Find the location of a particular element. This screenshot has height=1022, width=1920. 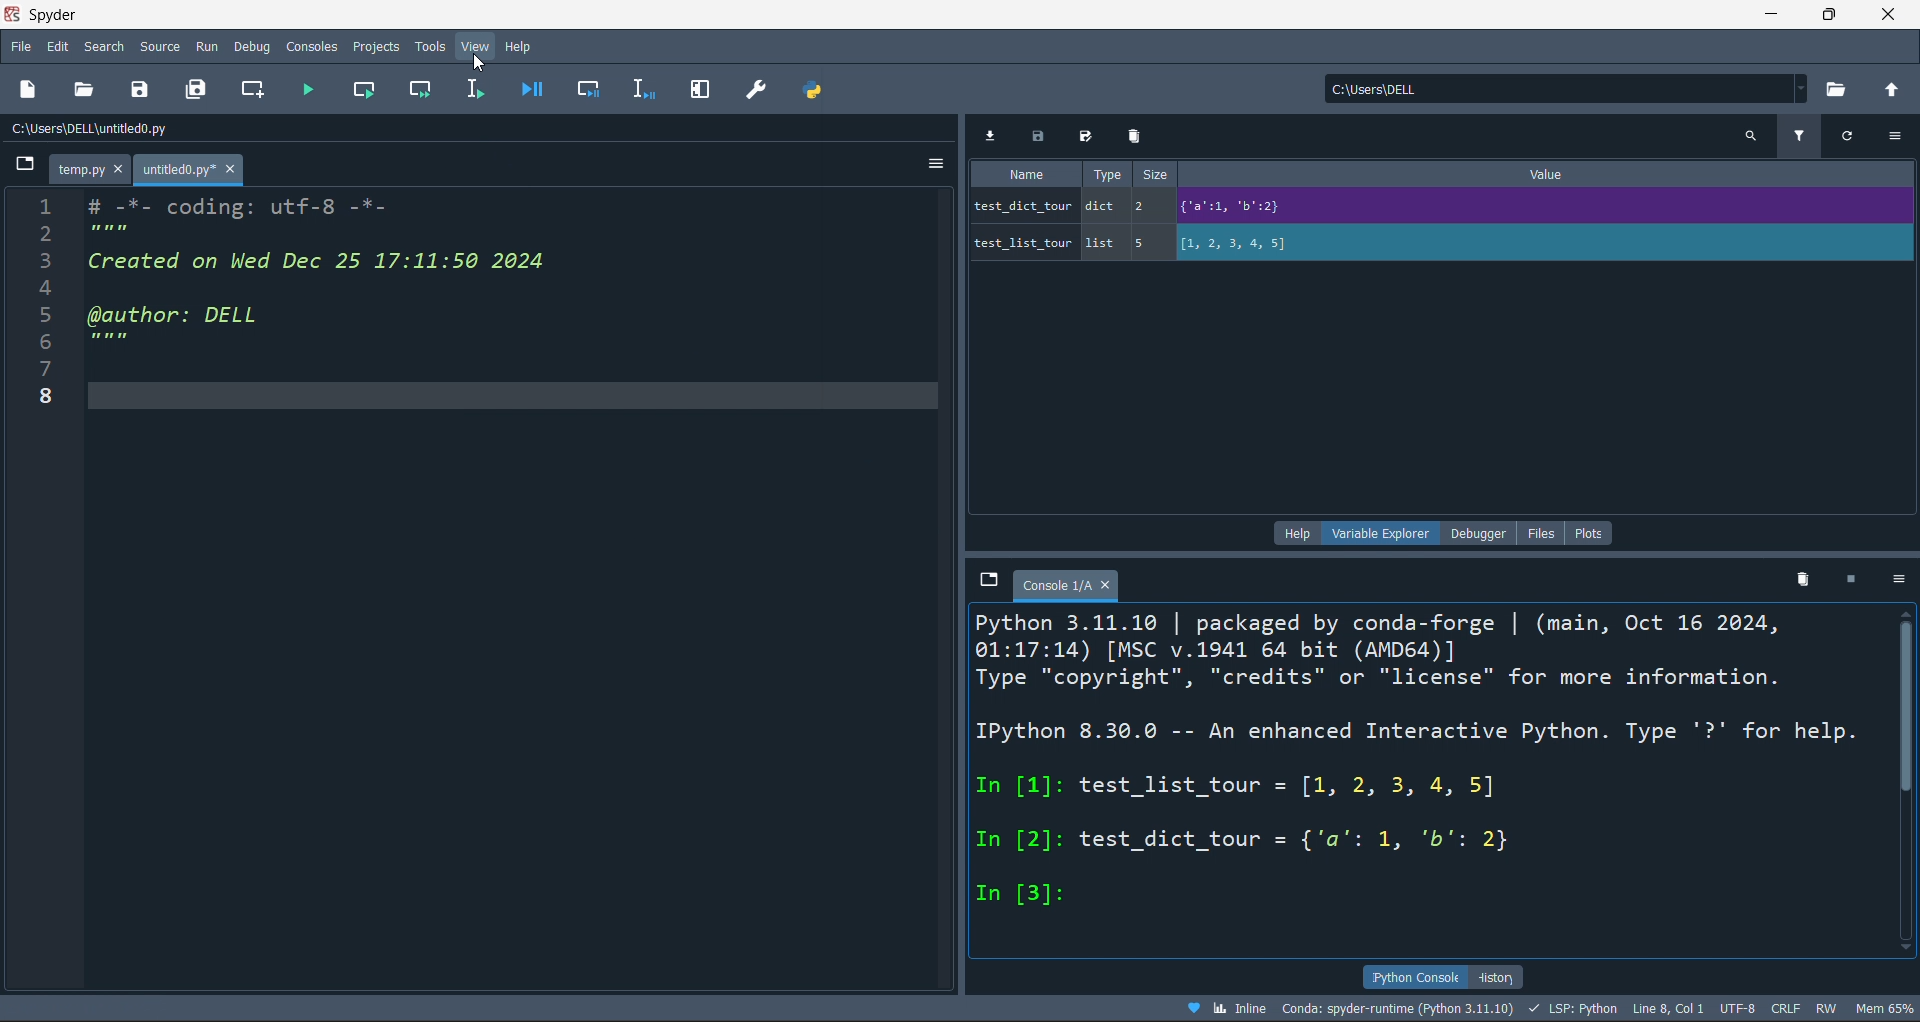

more options is located at coordinates (1894, 138).